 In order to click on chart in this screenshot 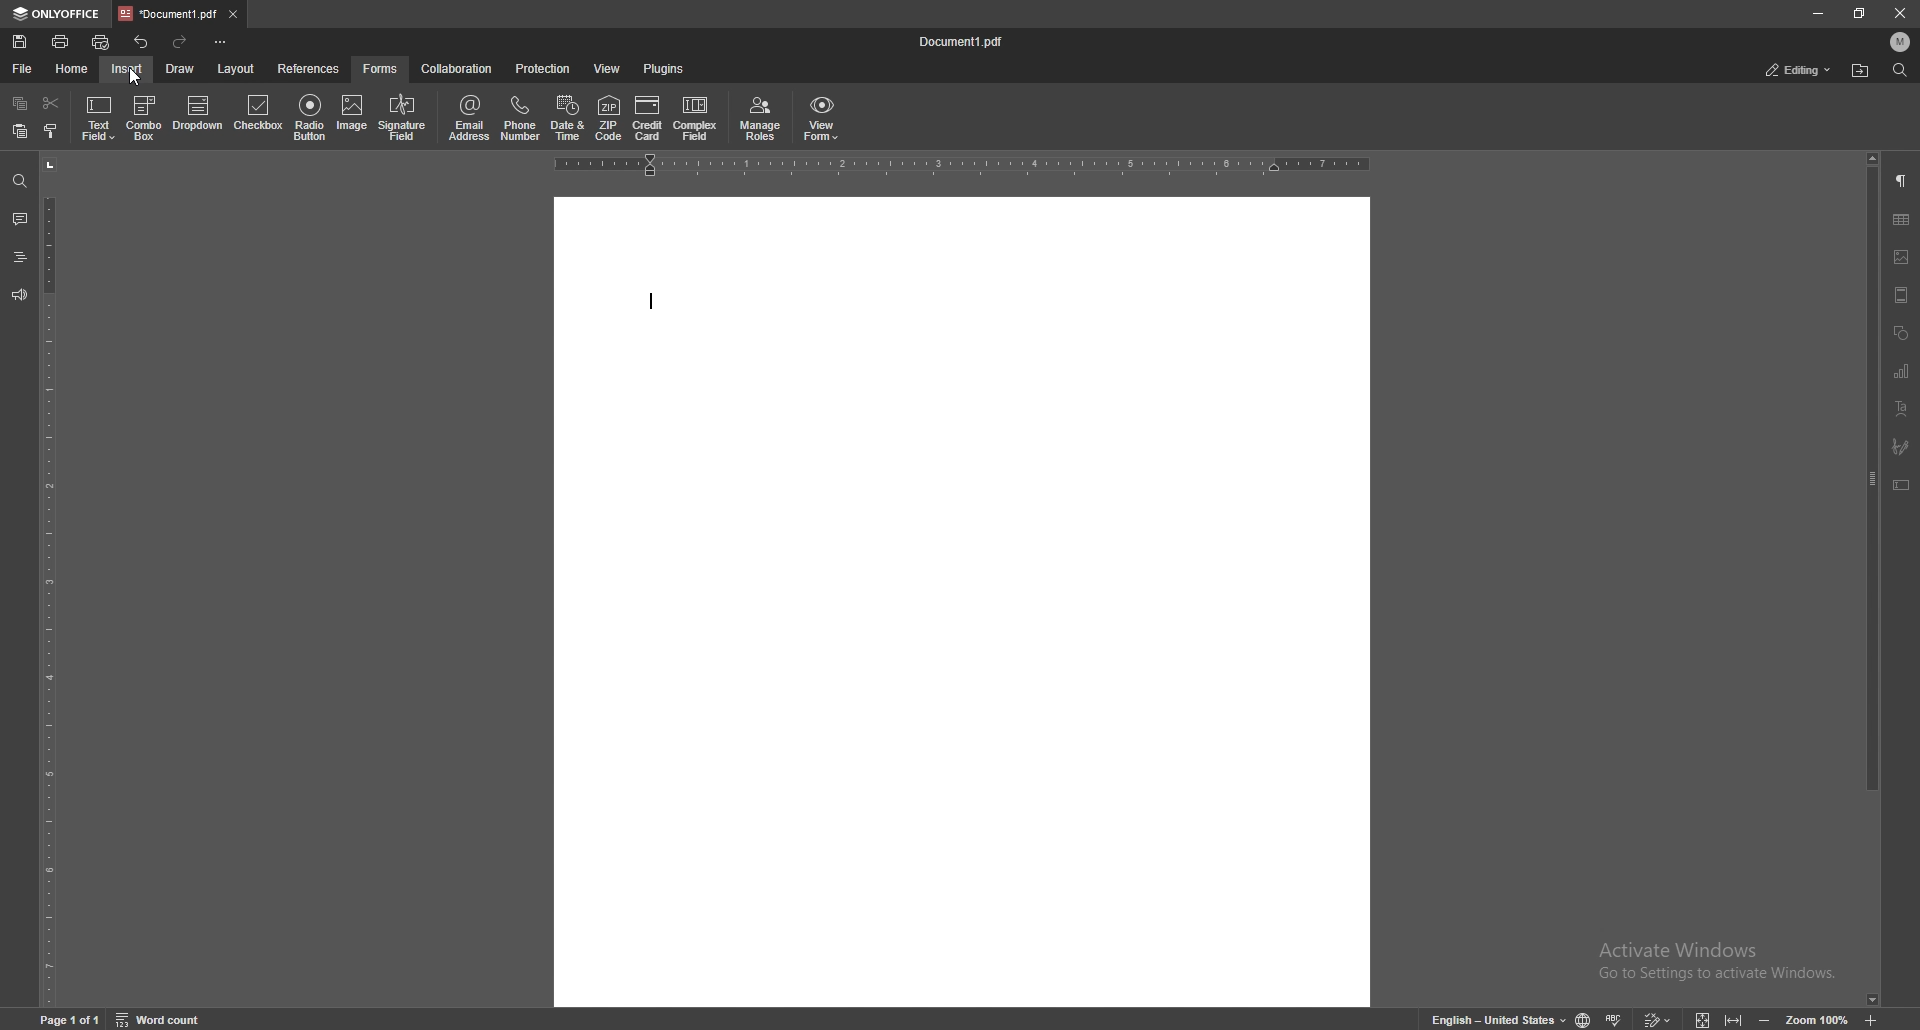, I will do `click(1903, 370)`.